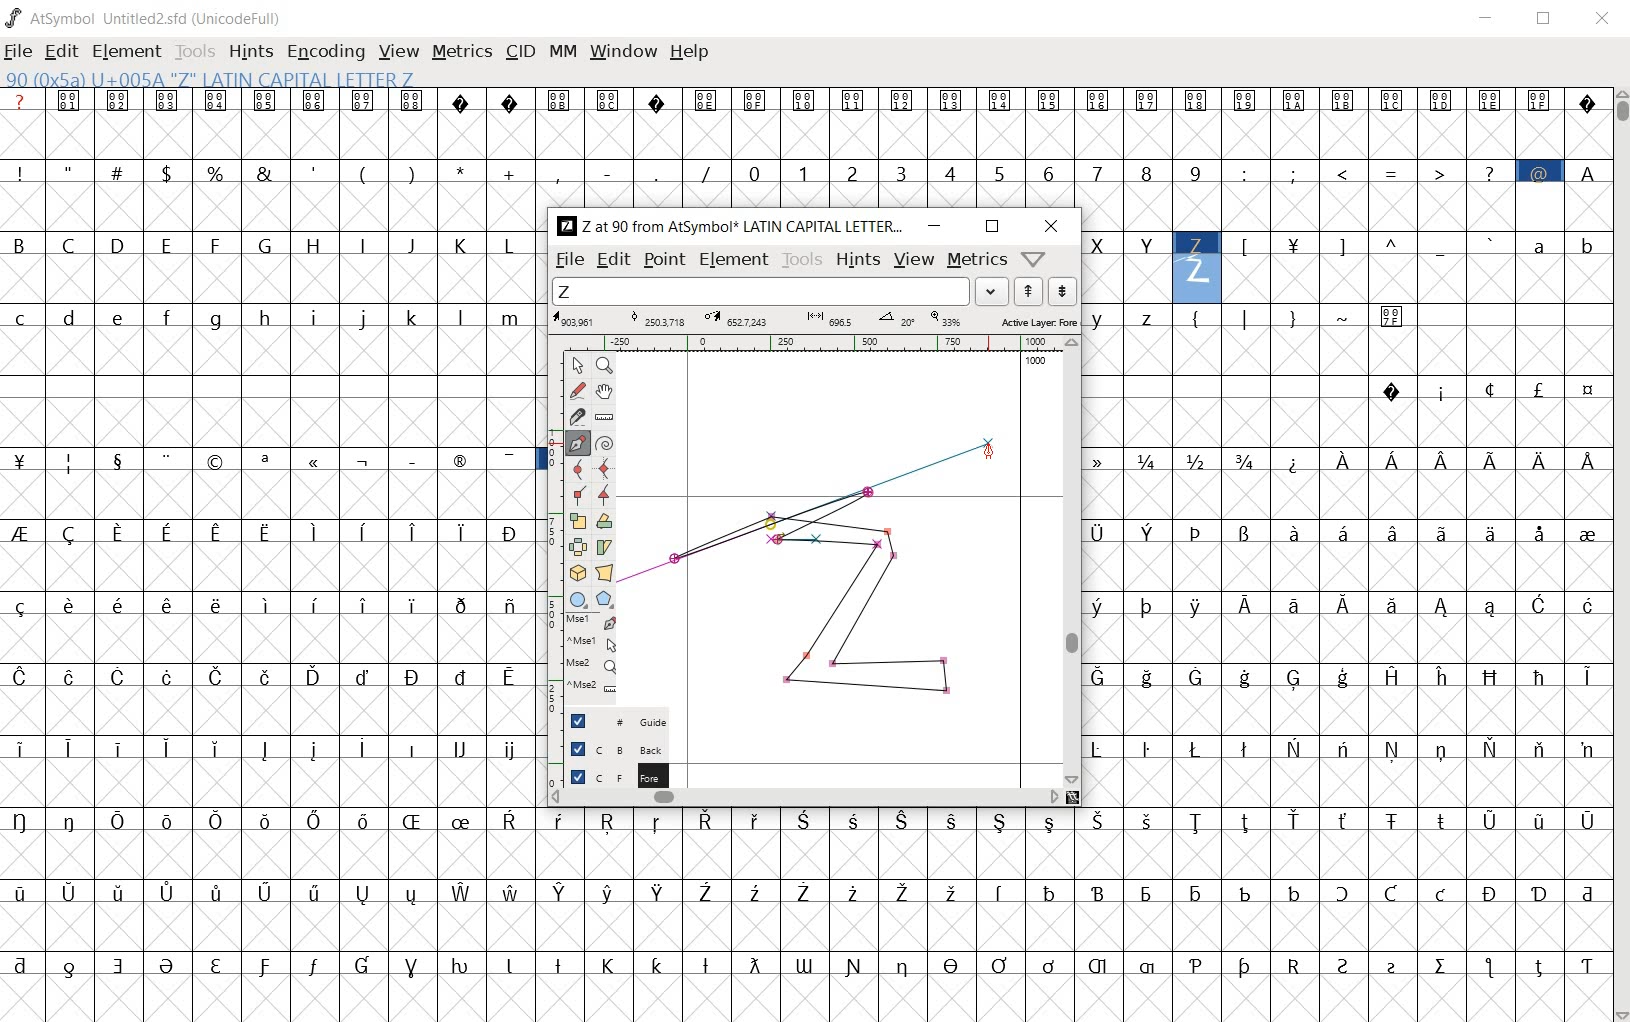 This screenshot has width=1630, height=1022. Describe the element at coordinates (913, 261) in the screenshot. I see `view` at that location.